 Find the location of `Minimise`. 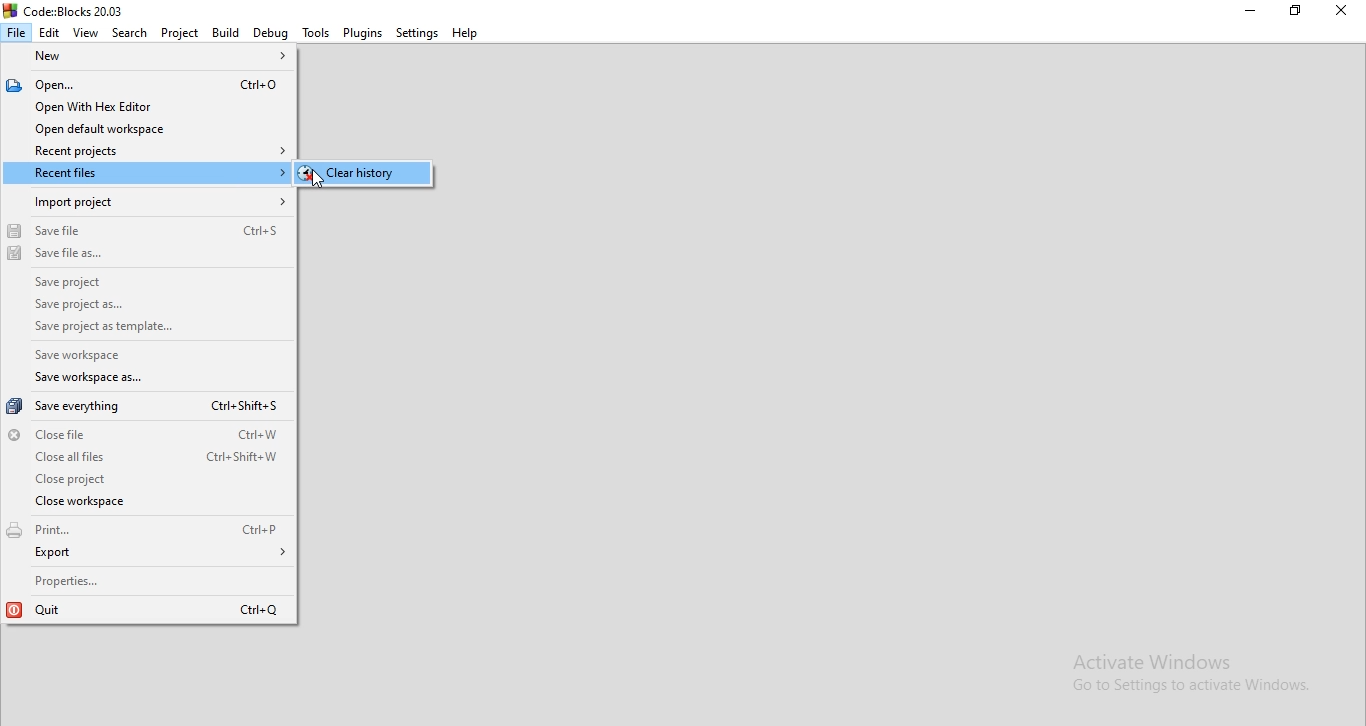

Minimise is located at coordinates (1243, 10).